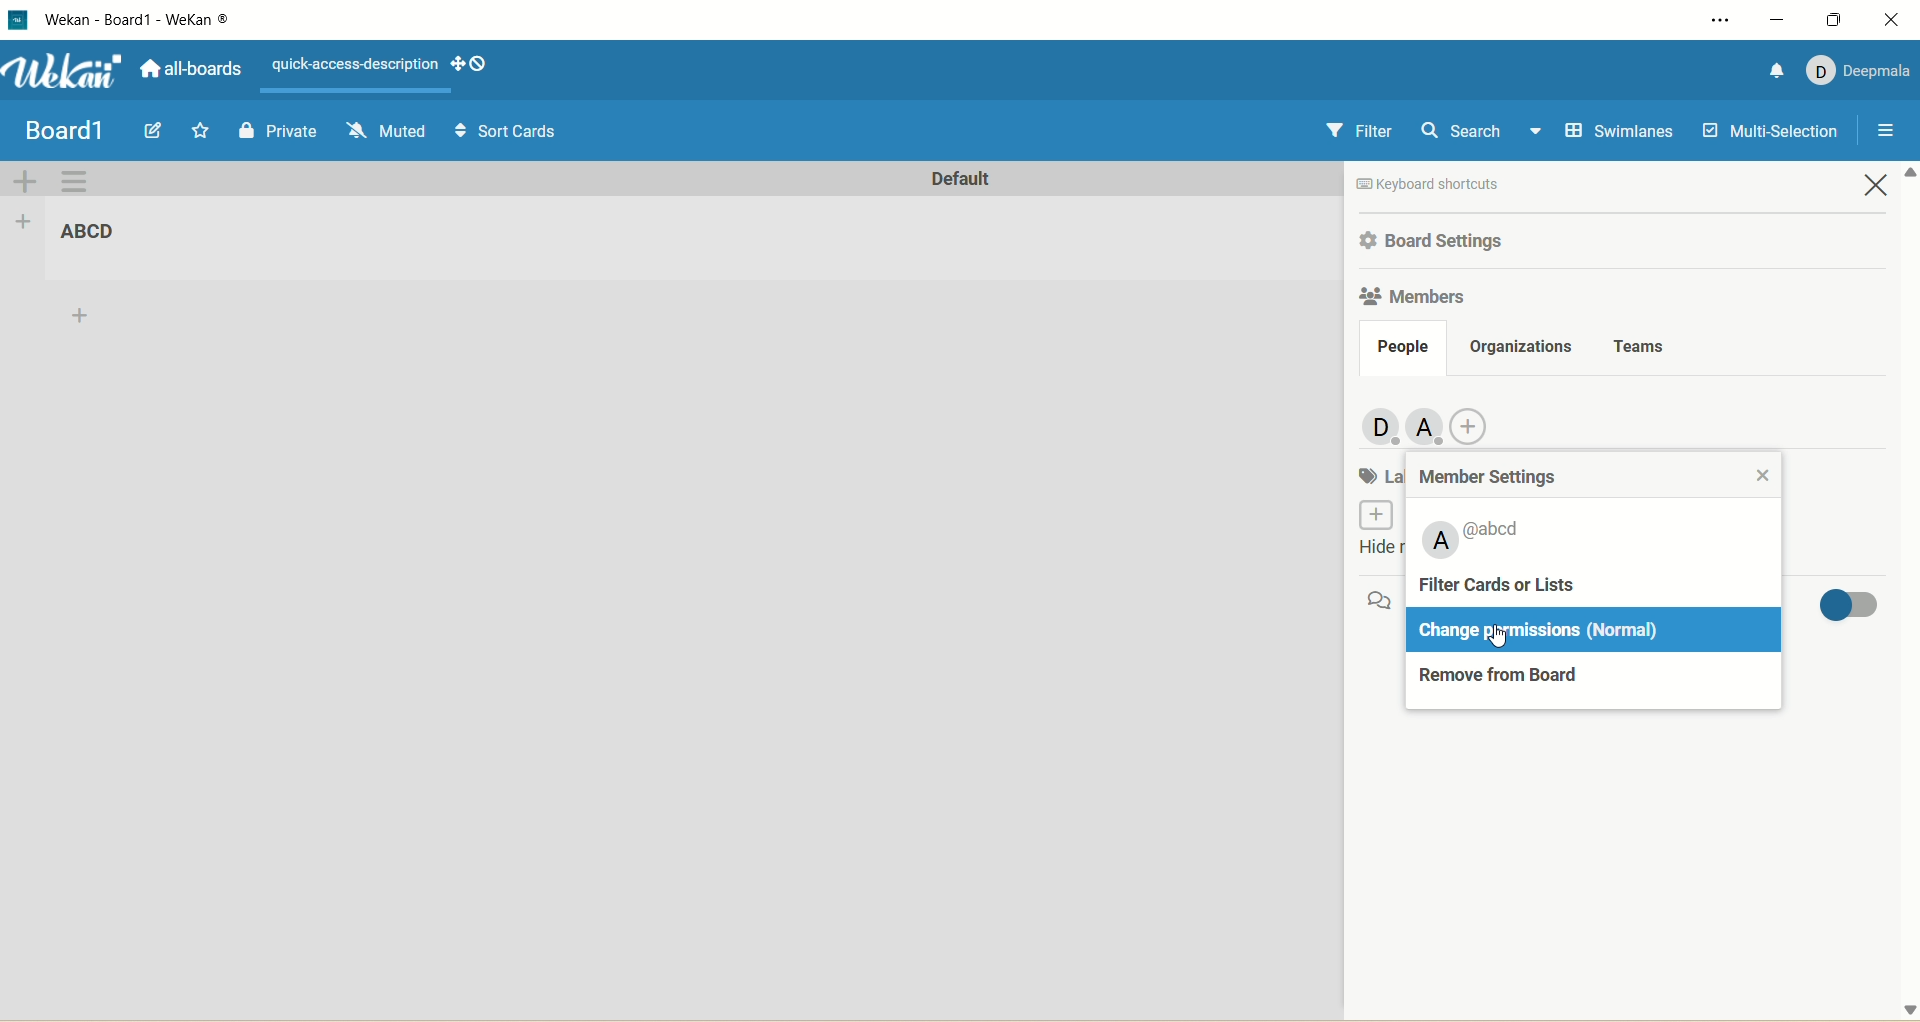 The height and width of the screenshot is (1022, 1920). I want to click on close, so click(1892, 23).